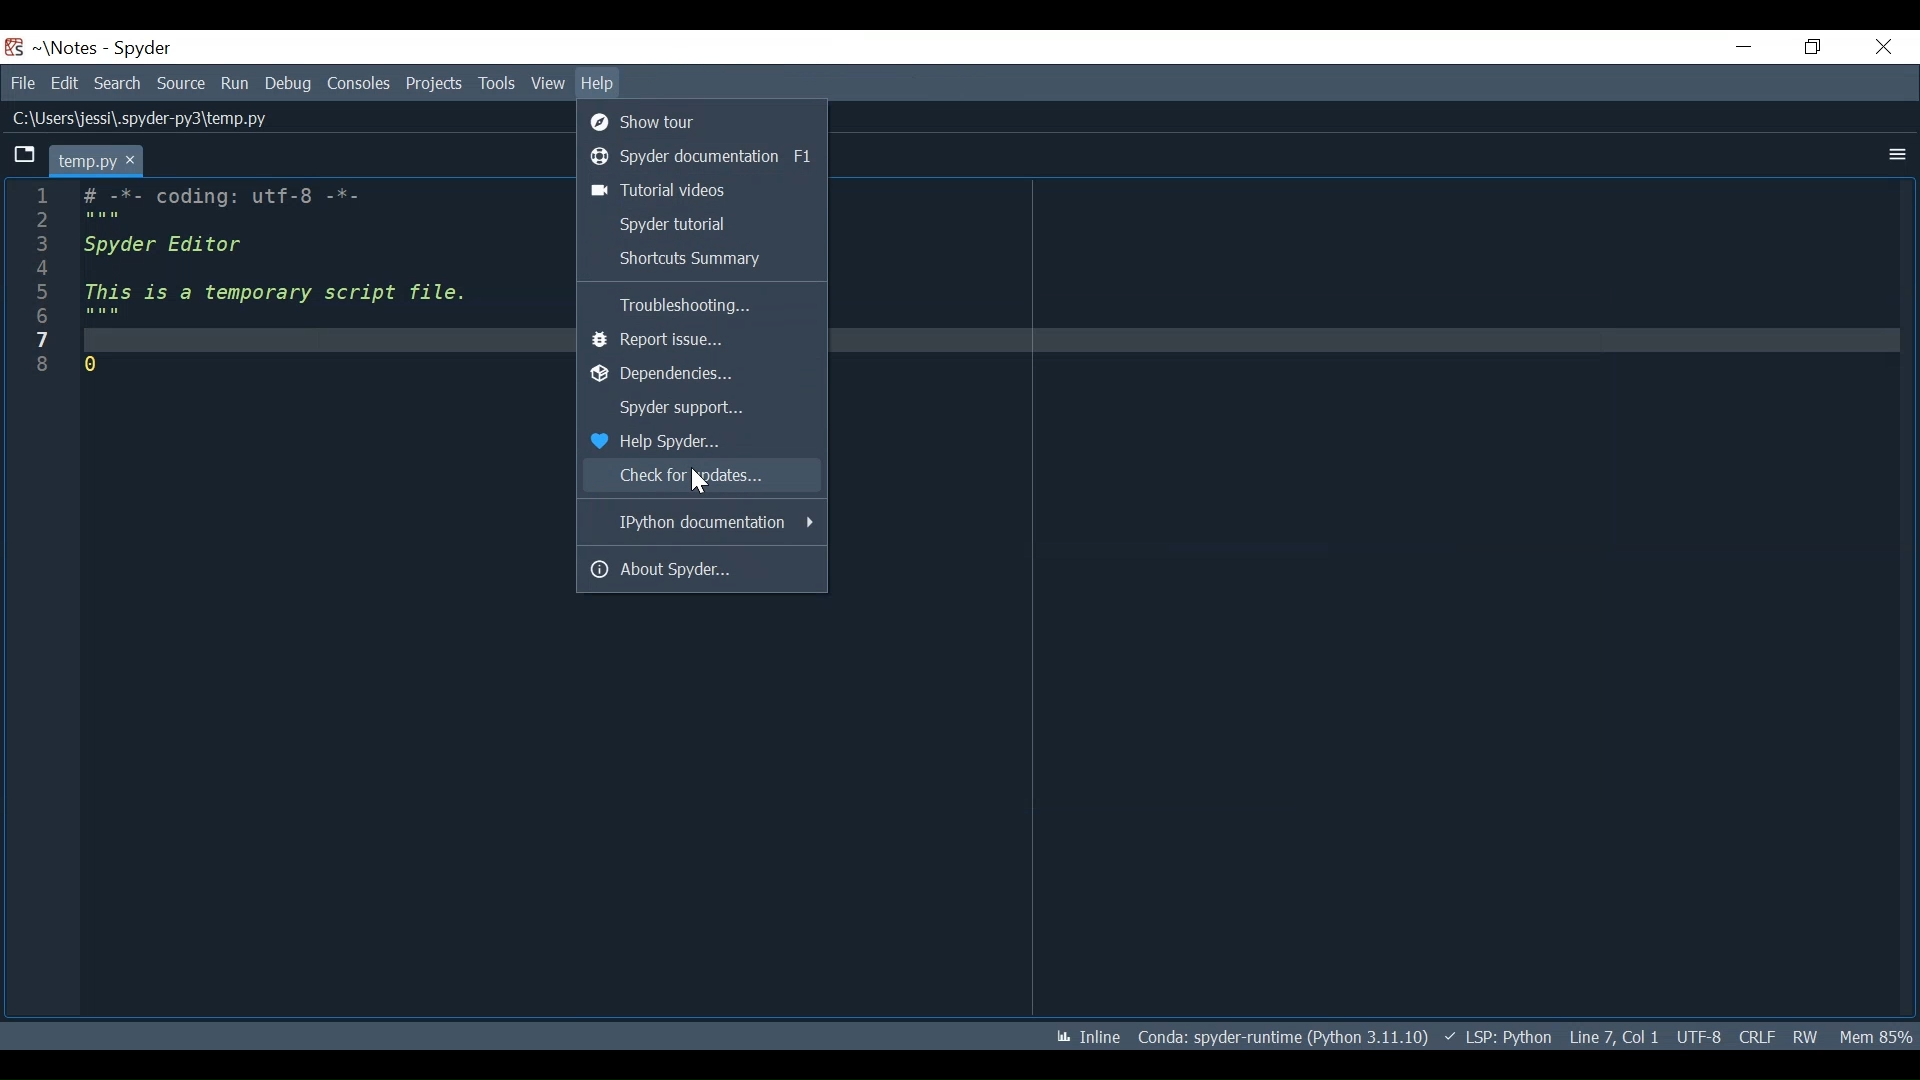 This screenshot has height=1080, width=1920. What do you see at coordinates (697, 372) in the screenshot?
I see `Dependencies` at bounding box center [697, 372].